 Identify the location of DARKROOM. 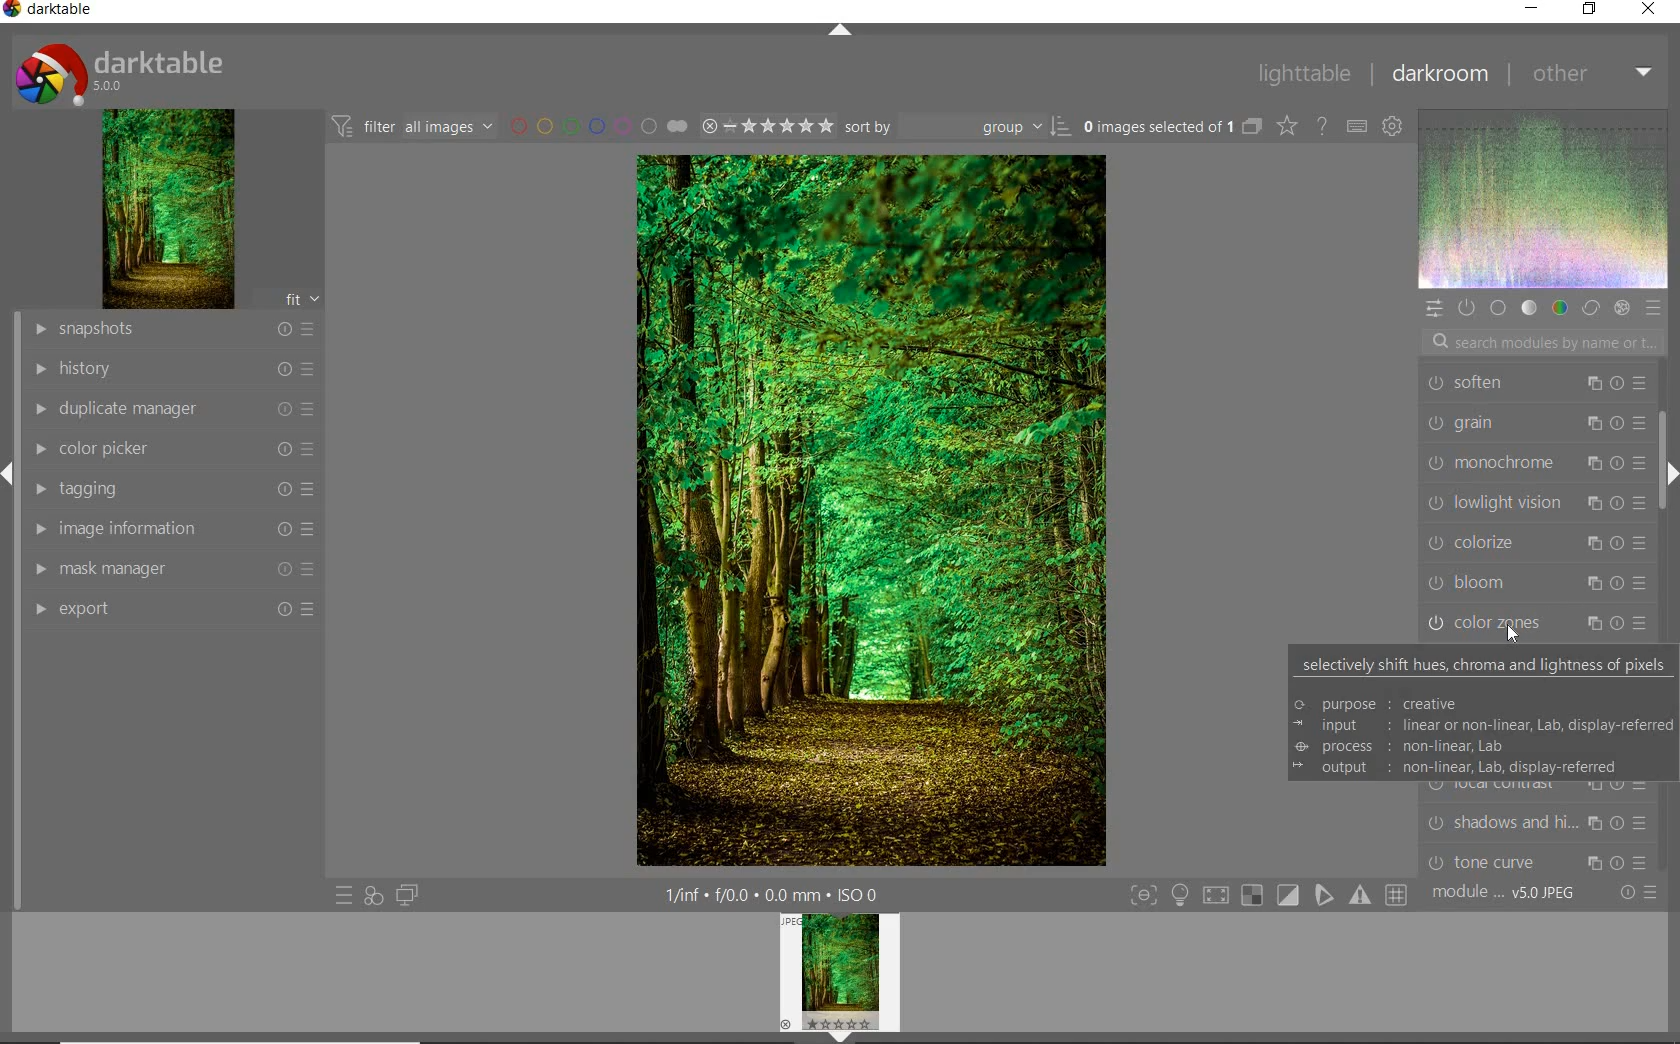
(1441, 76).